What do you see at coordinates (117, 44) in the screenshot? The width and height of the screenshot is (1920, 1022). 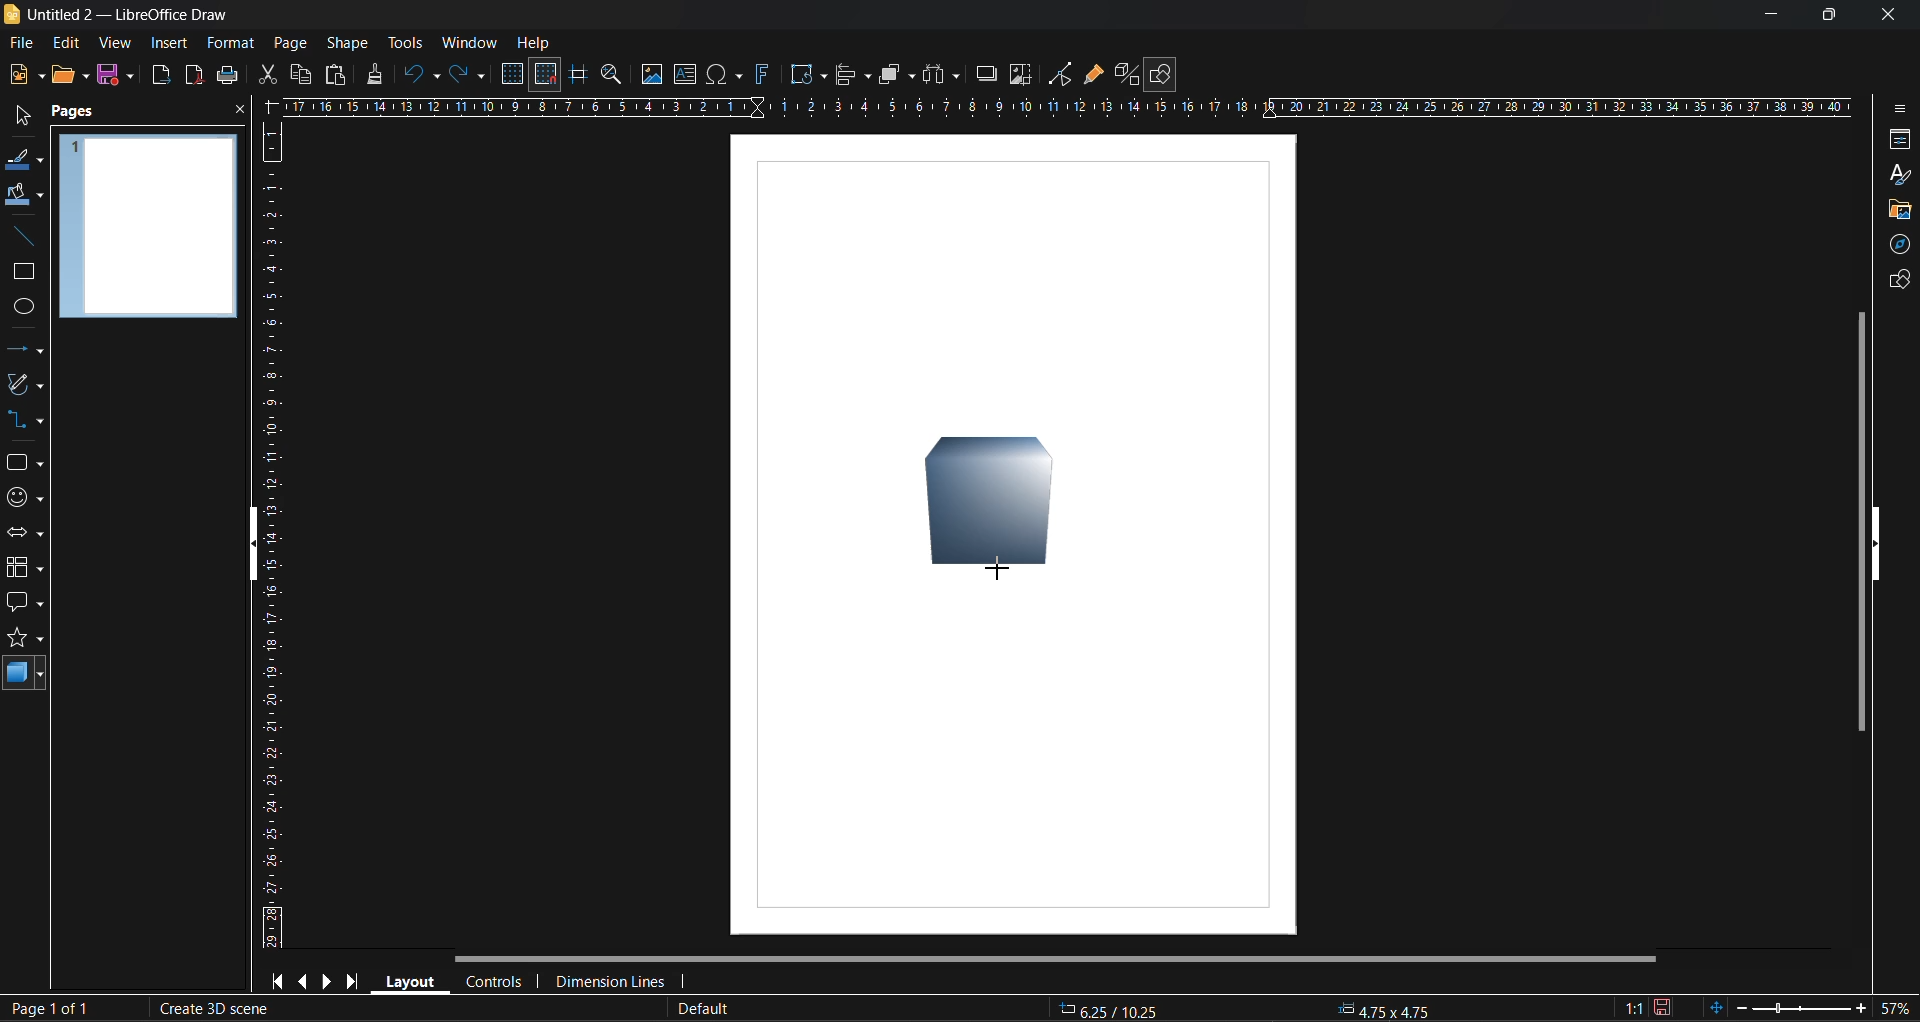 I see `view` at bounding box center [117, 44].